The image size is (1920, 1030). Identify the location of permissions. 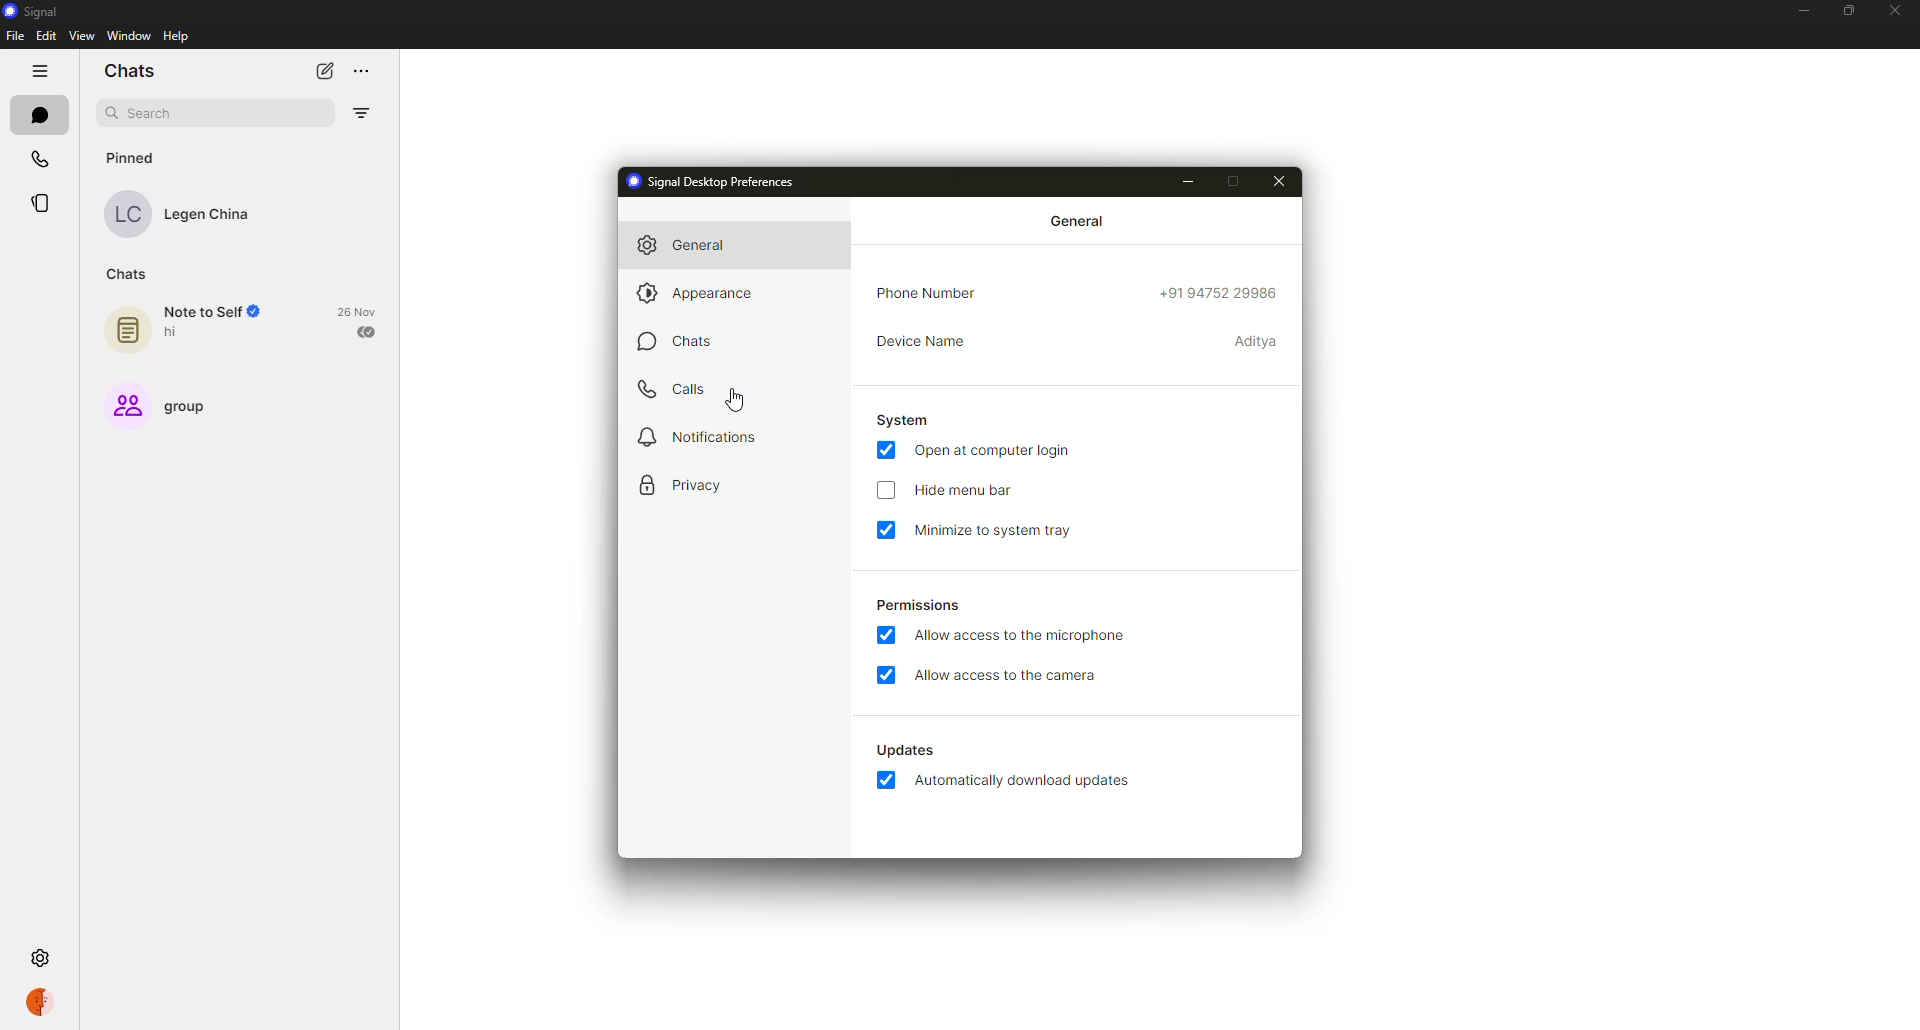
(916, 603).